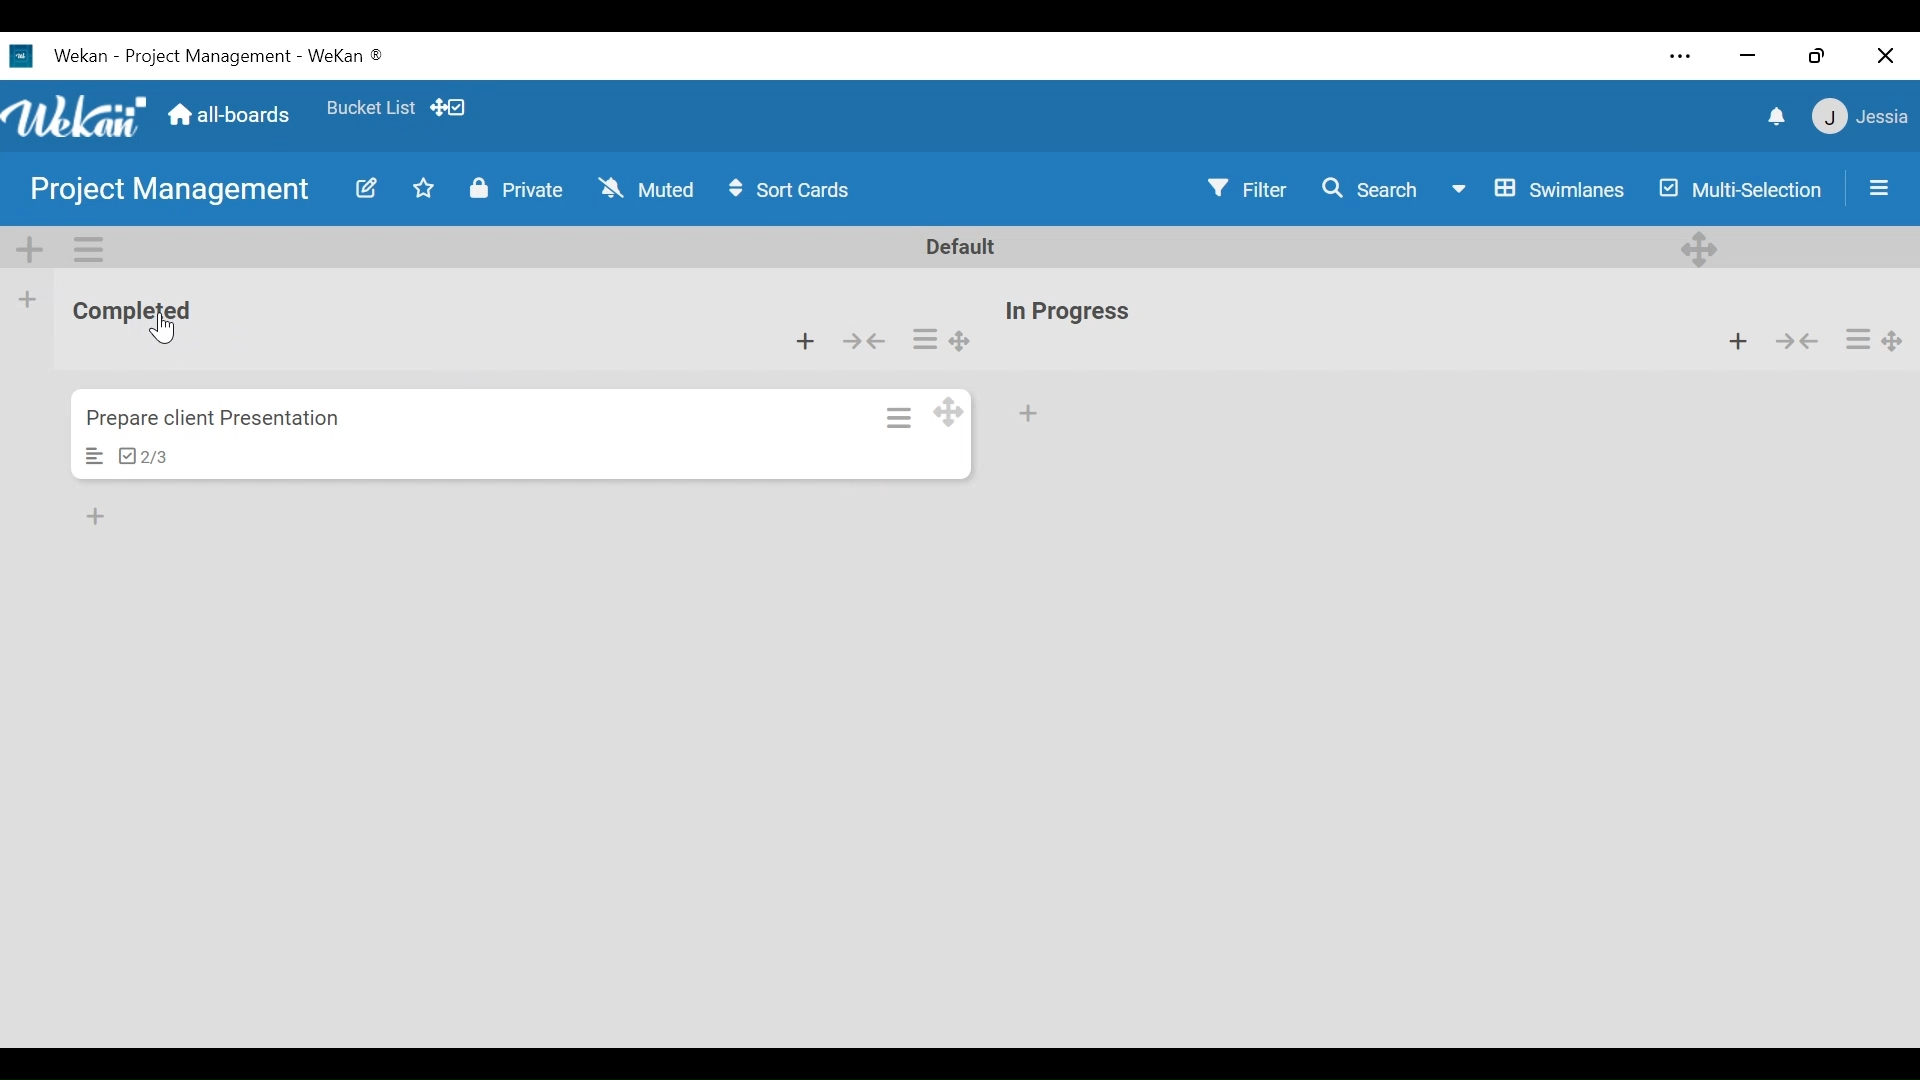  Describe the element at coordinates (1373, 189) in the screenshot. I see `Search` at that location.